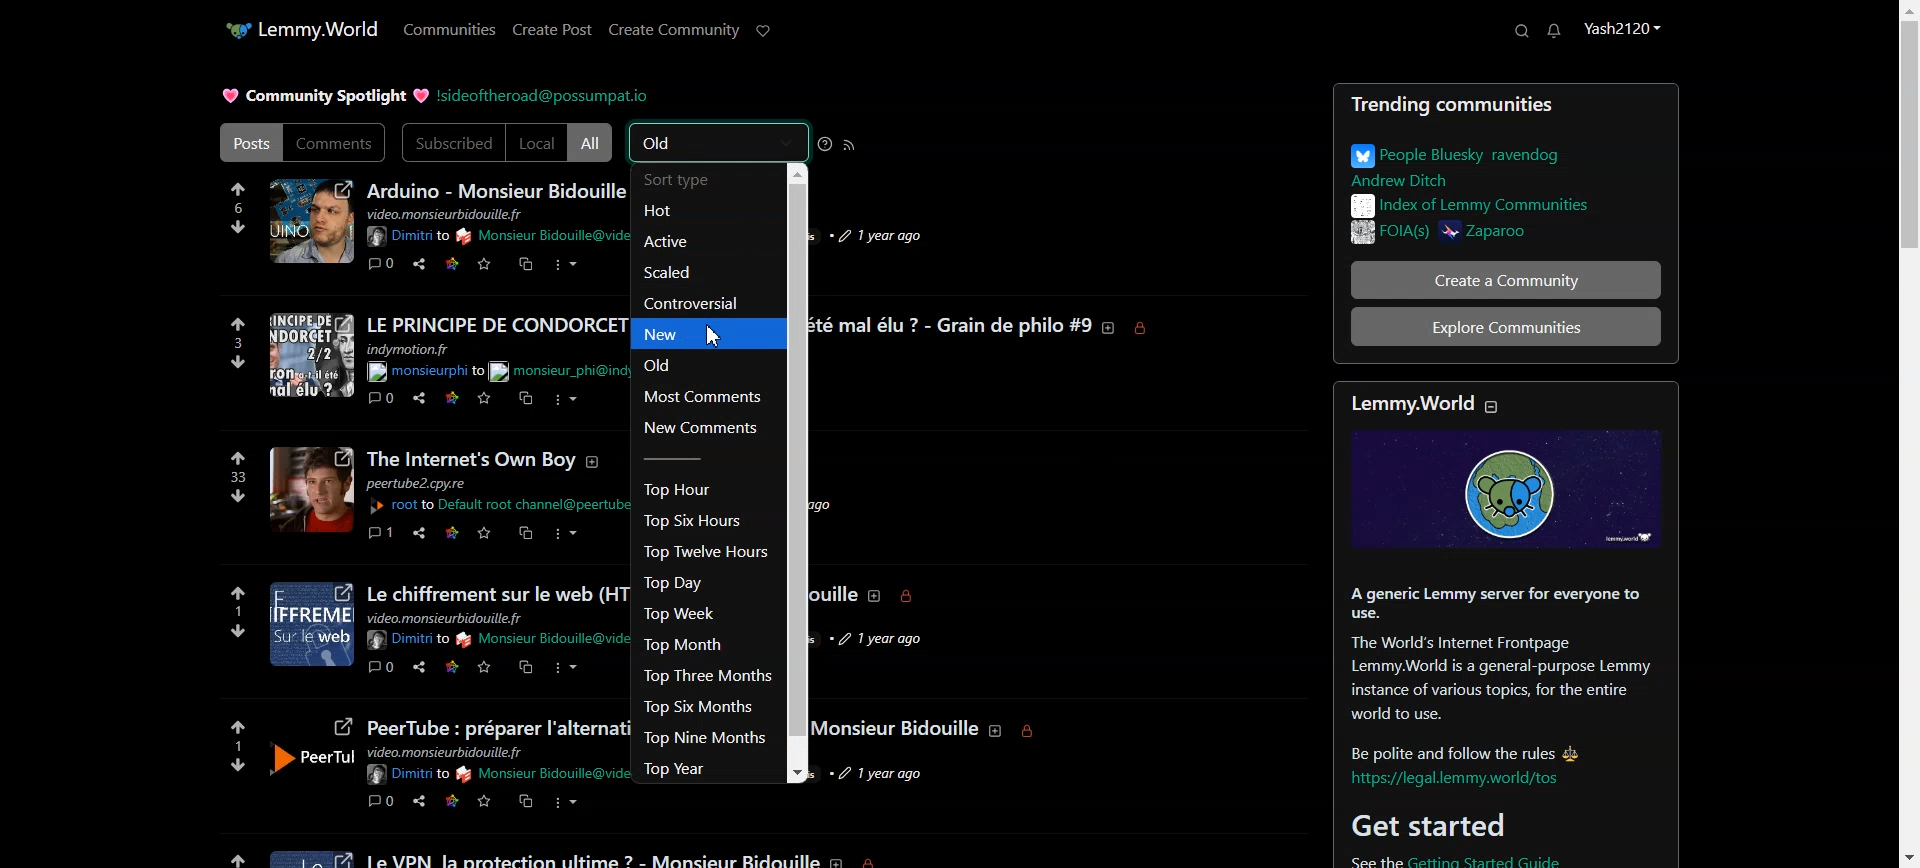  Describe the element at coordinates (421, 801) in the screenshot. I see `` at that location.